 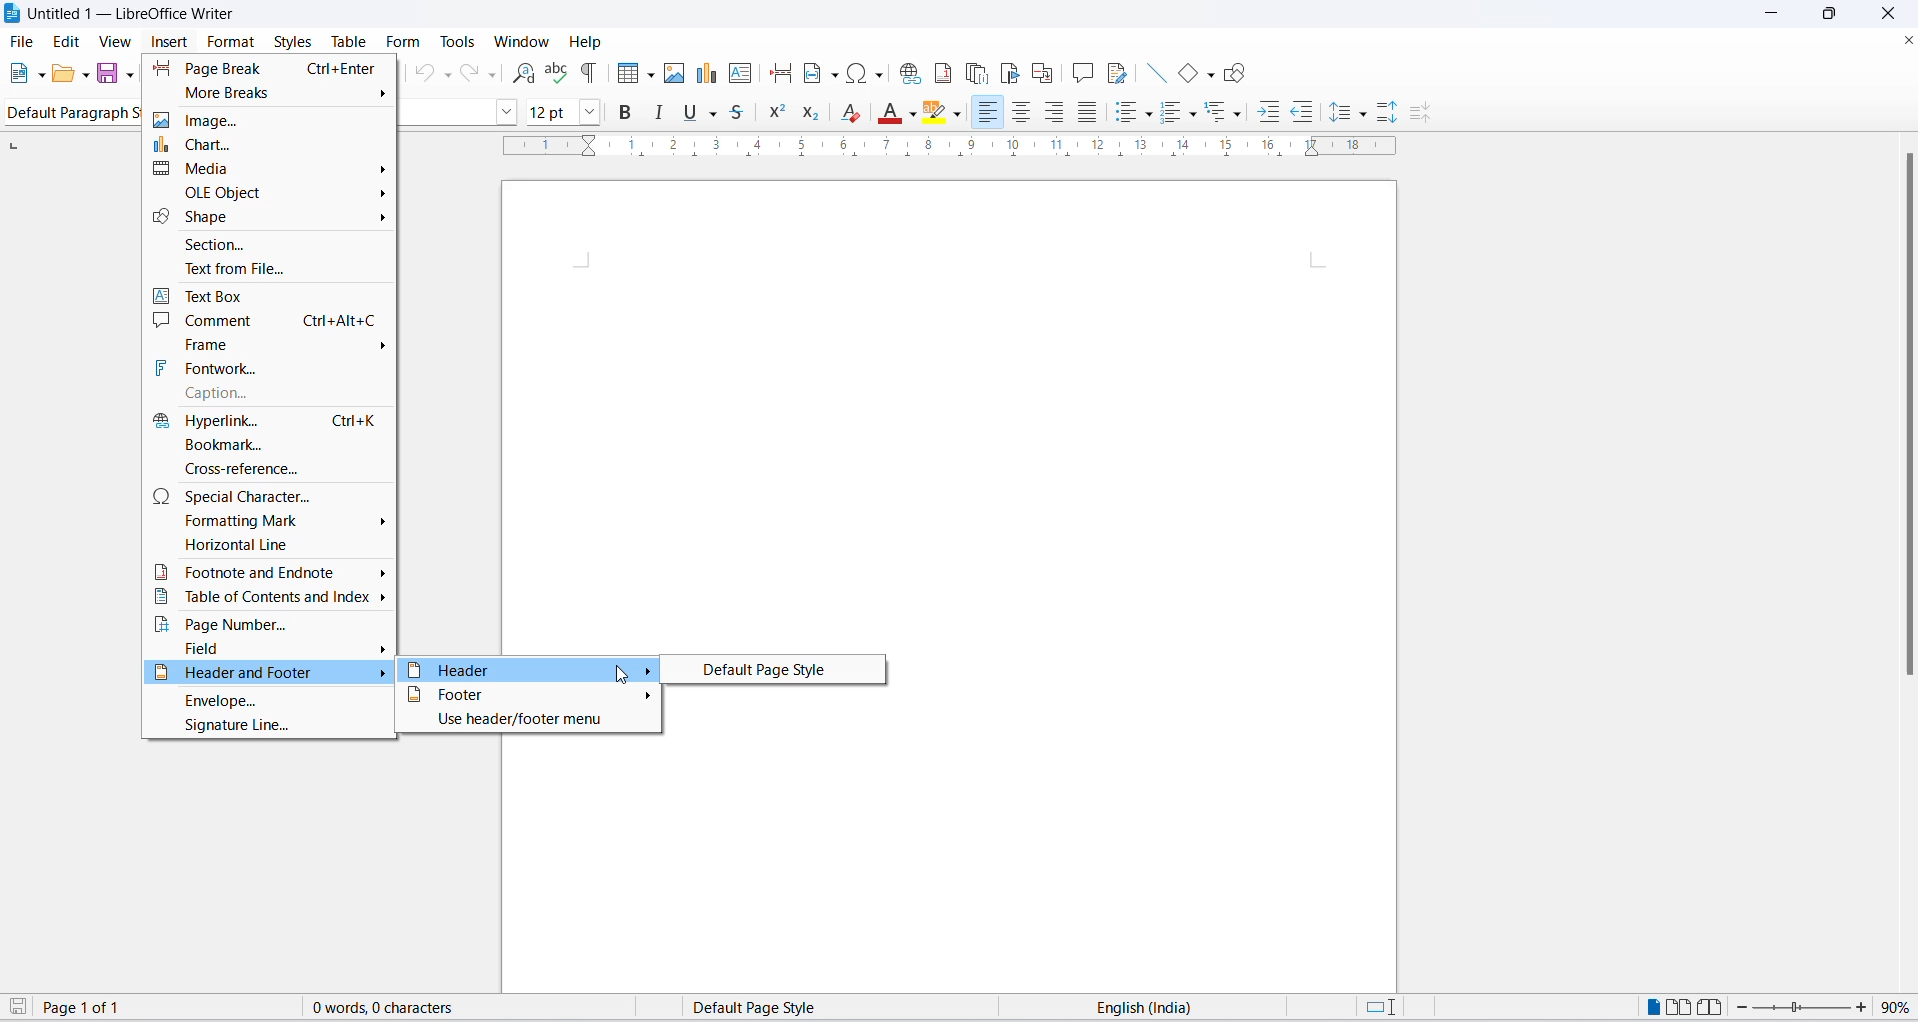 What do you see at coordinates (264, 469) in the screenshot?
I see `cross-reference` at bounding box center [264, 469].